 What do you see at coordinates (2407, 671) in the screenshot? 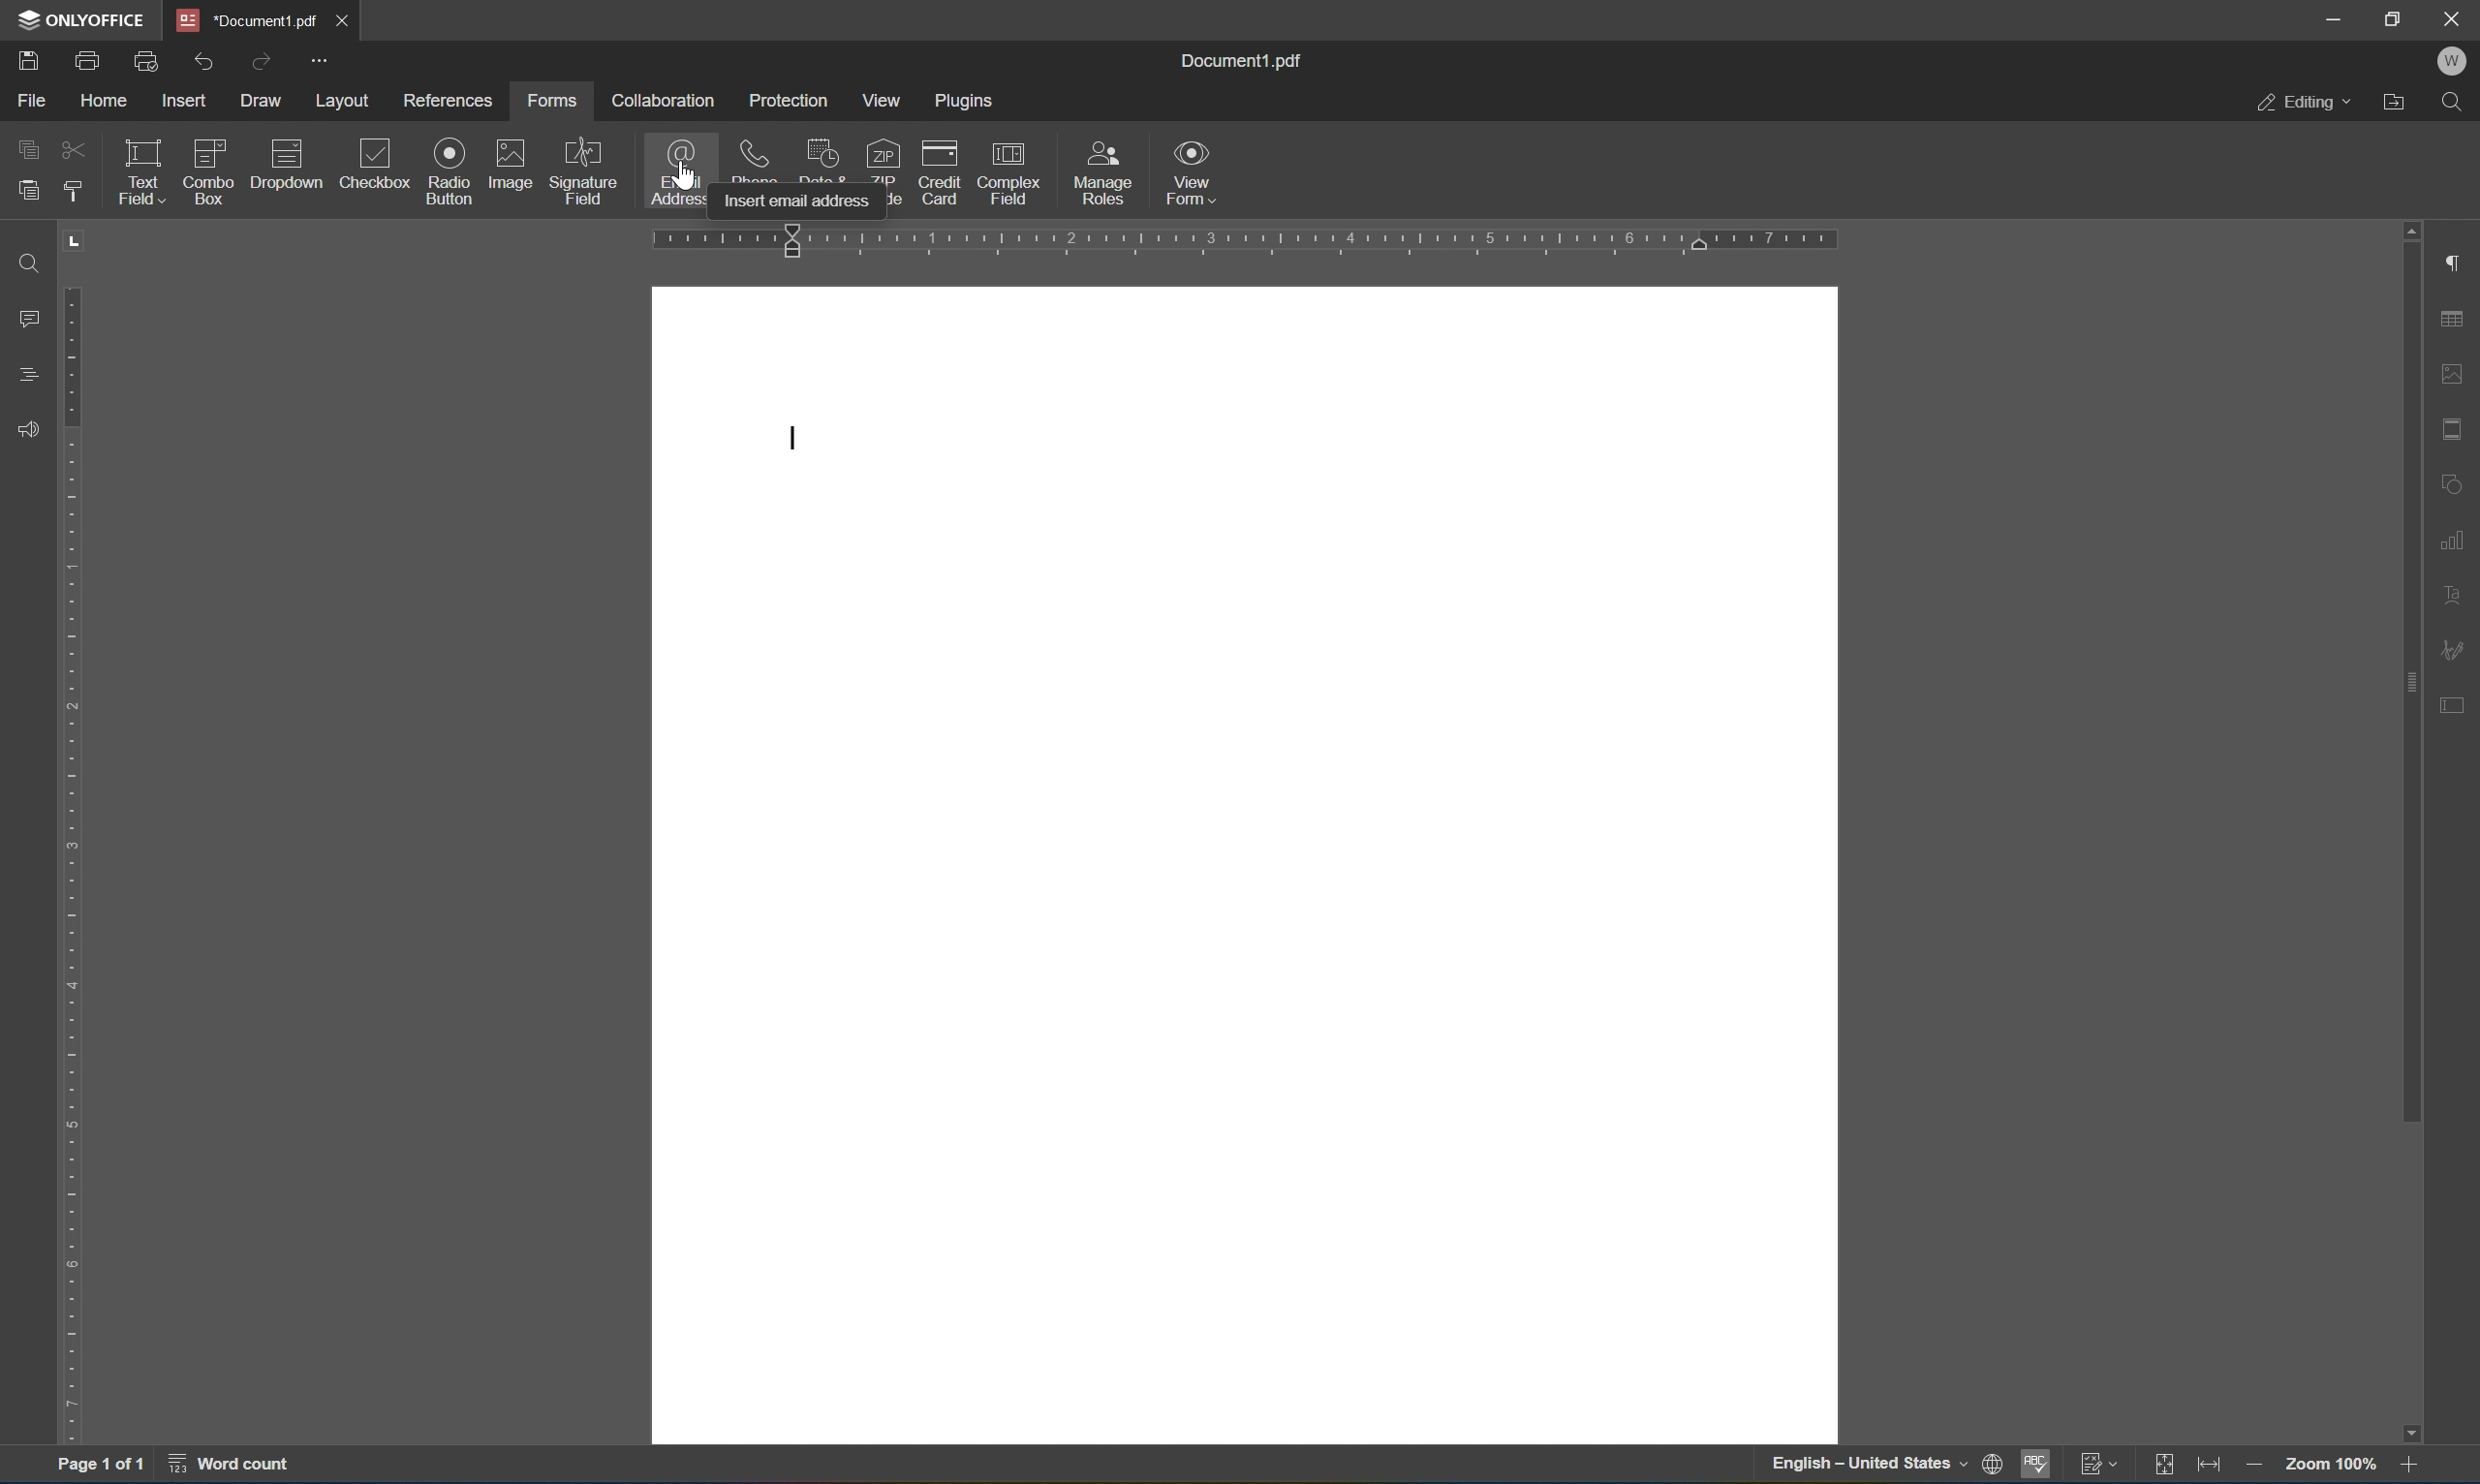
I see `scroll bar` at bounding box center [2407, 671].